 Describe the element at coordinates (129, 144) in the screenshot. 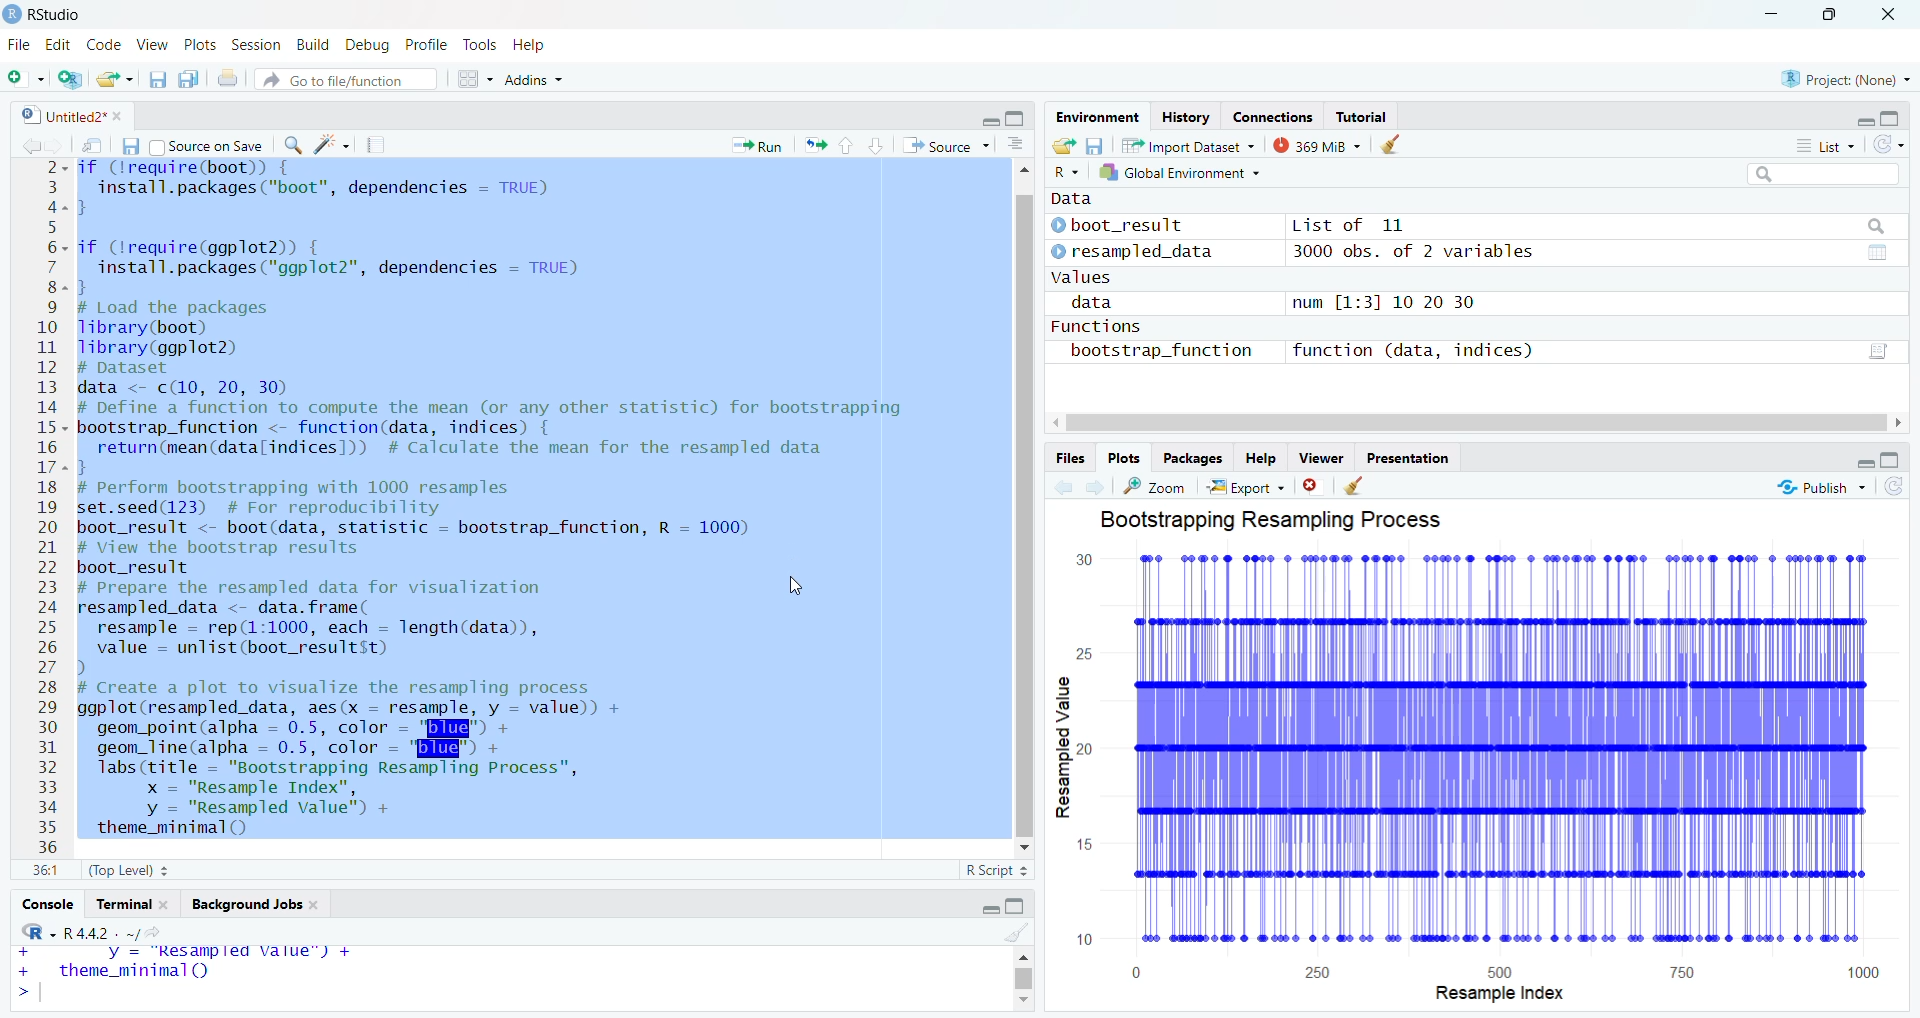

I see `save current document` at that location.